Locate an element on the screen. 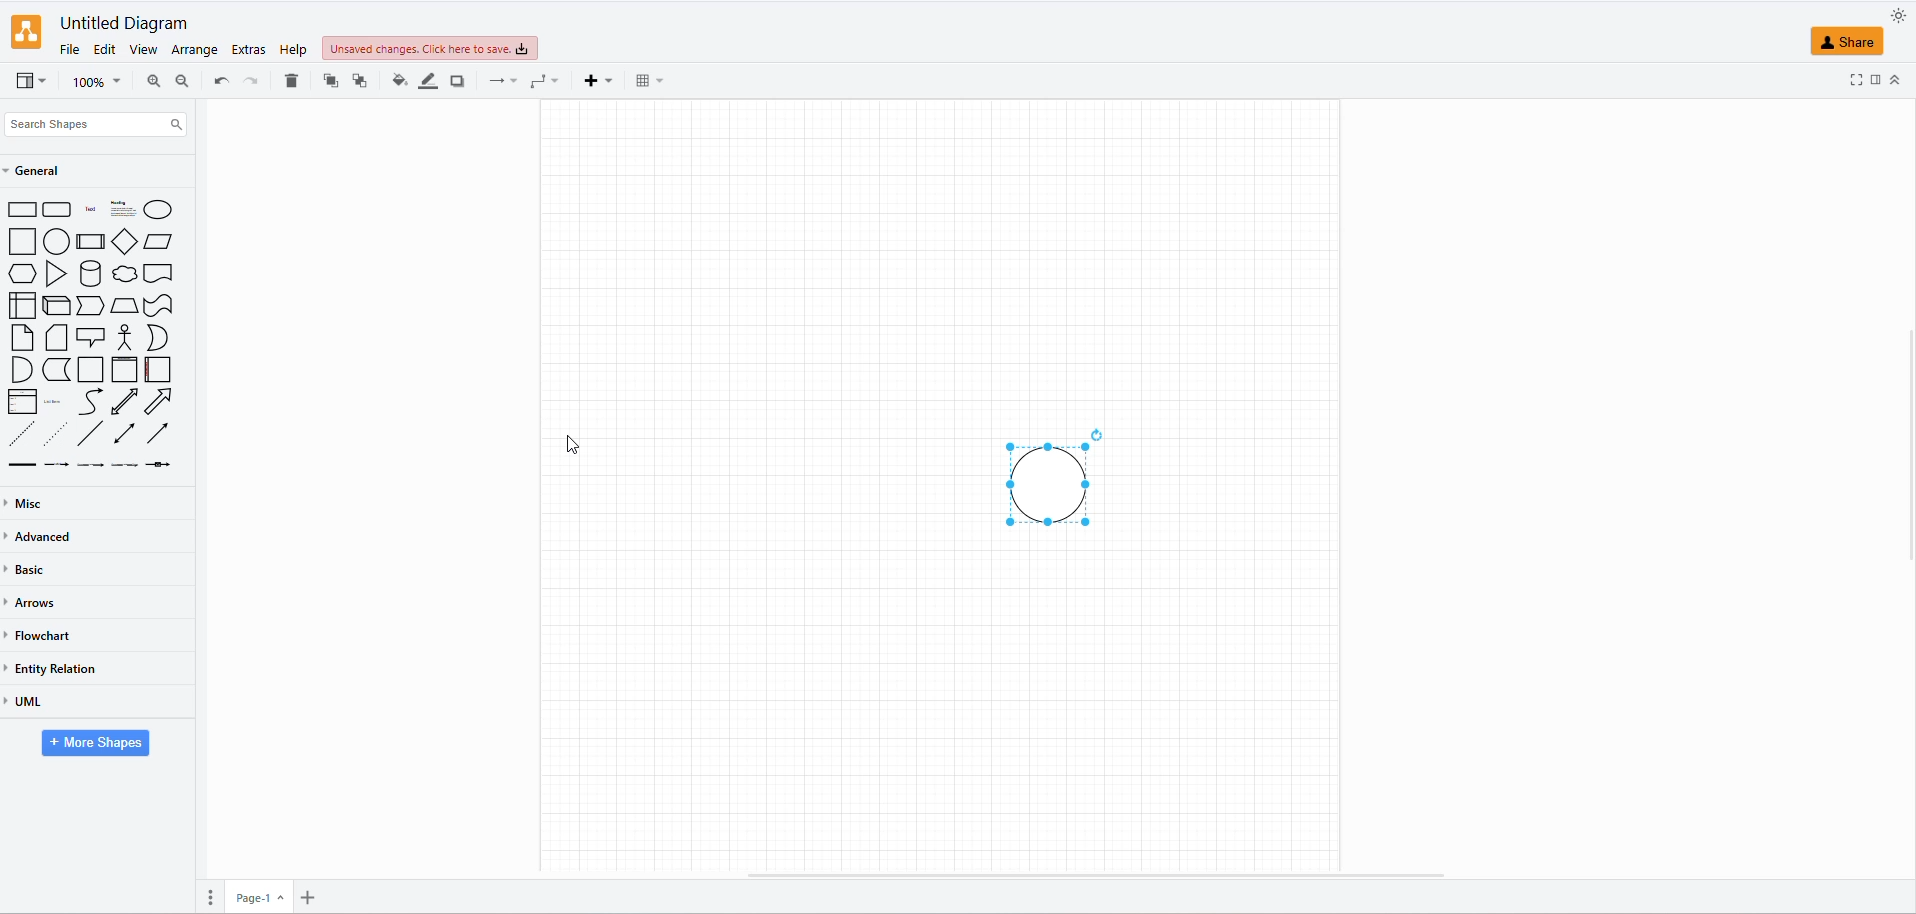 Image resolution: width=1916 pixels, height=914 pixels. PAGES is located at coordinates (203, 894).